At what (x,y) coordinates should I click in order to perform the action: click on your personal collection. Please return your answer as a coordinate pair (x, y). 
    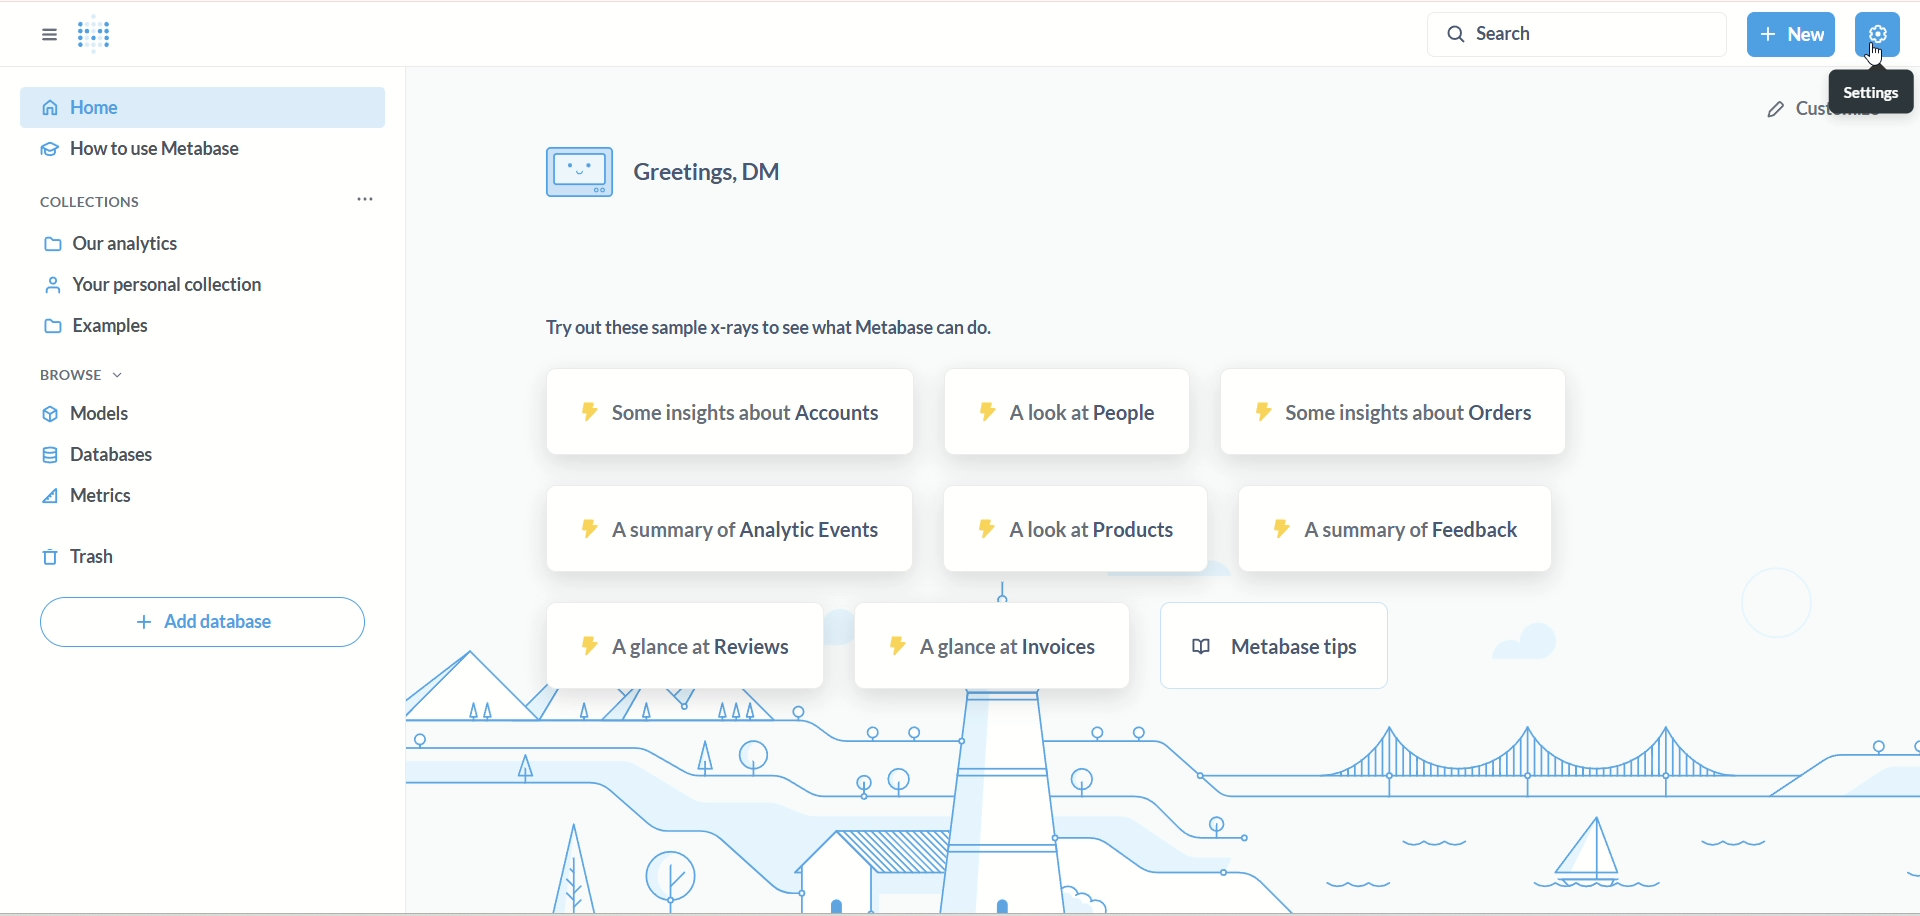
    Looking at the image, I should click on (158, 289).